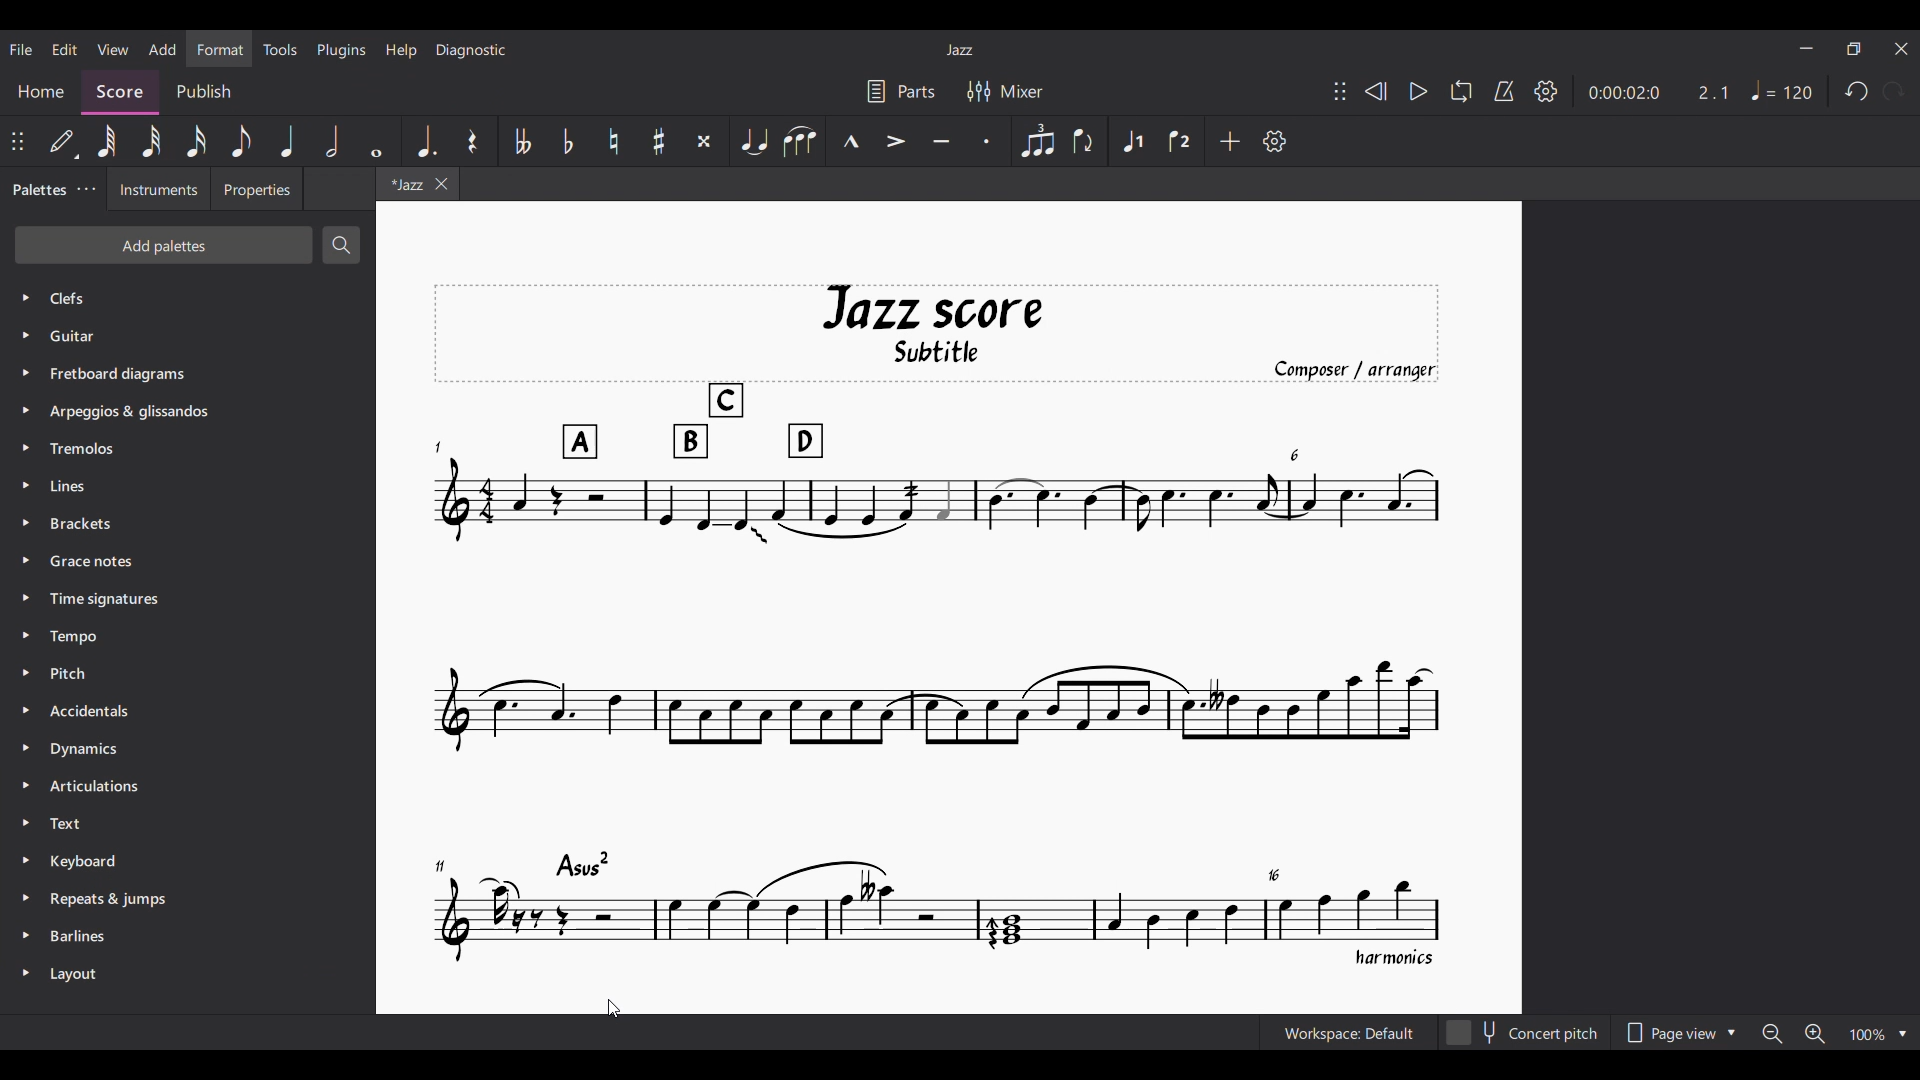 The image size is (1920, 1080). Describe the element at coordinates (219, 49) in the screenshot. I see `Format menu, highlighted by cursor` at that location.